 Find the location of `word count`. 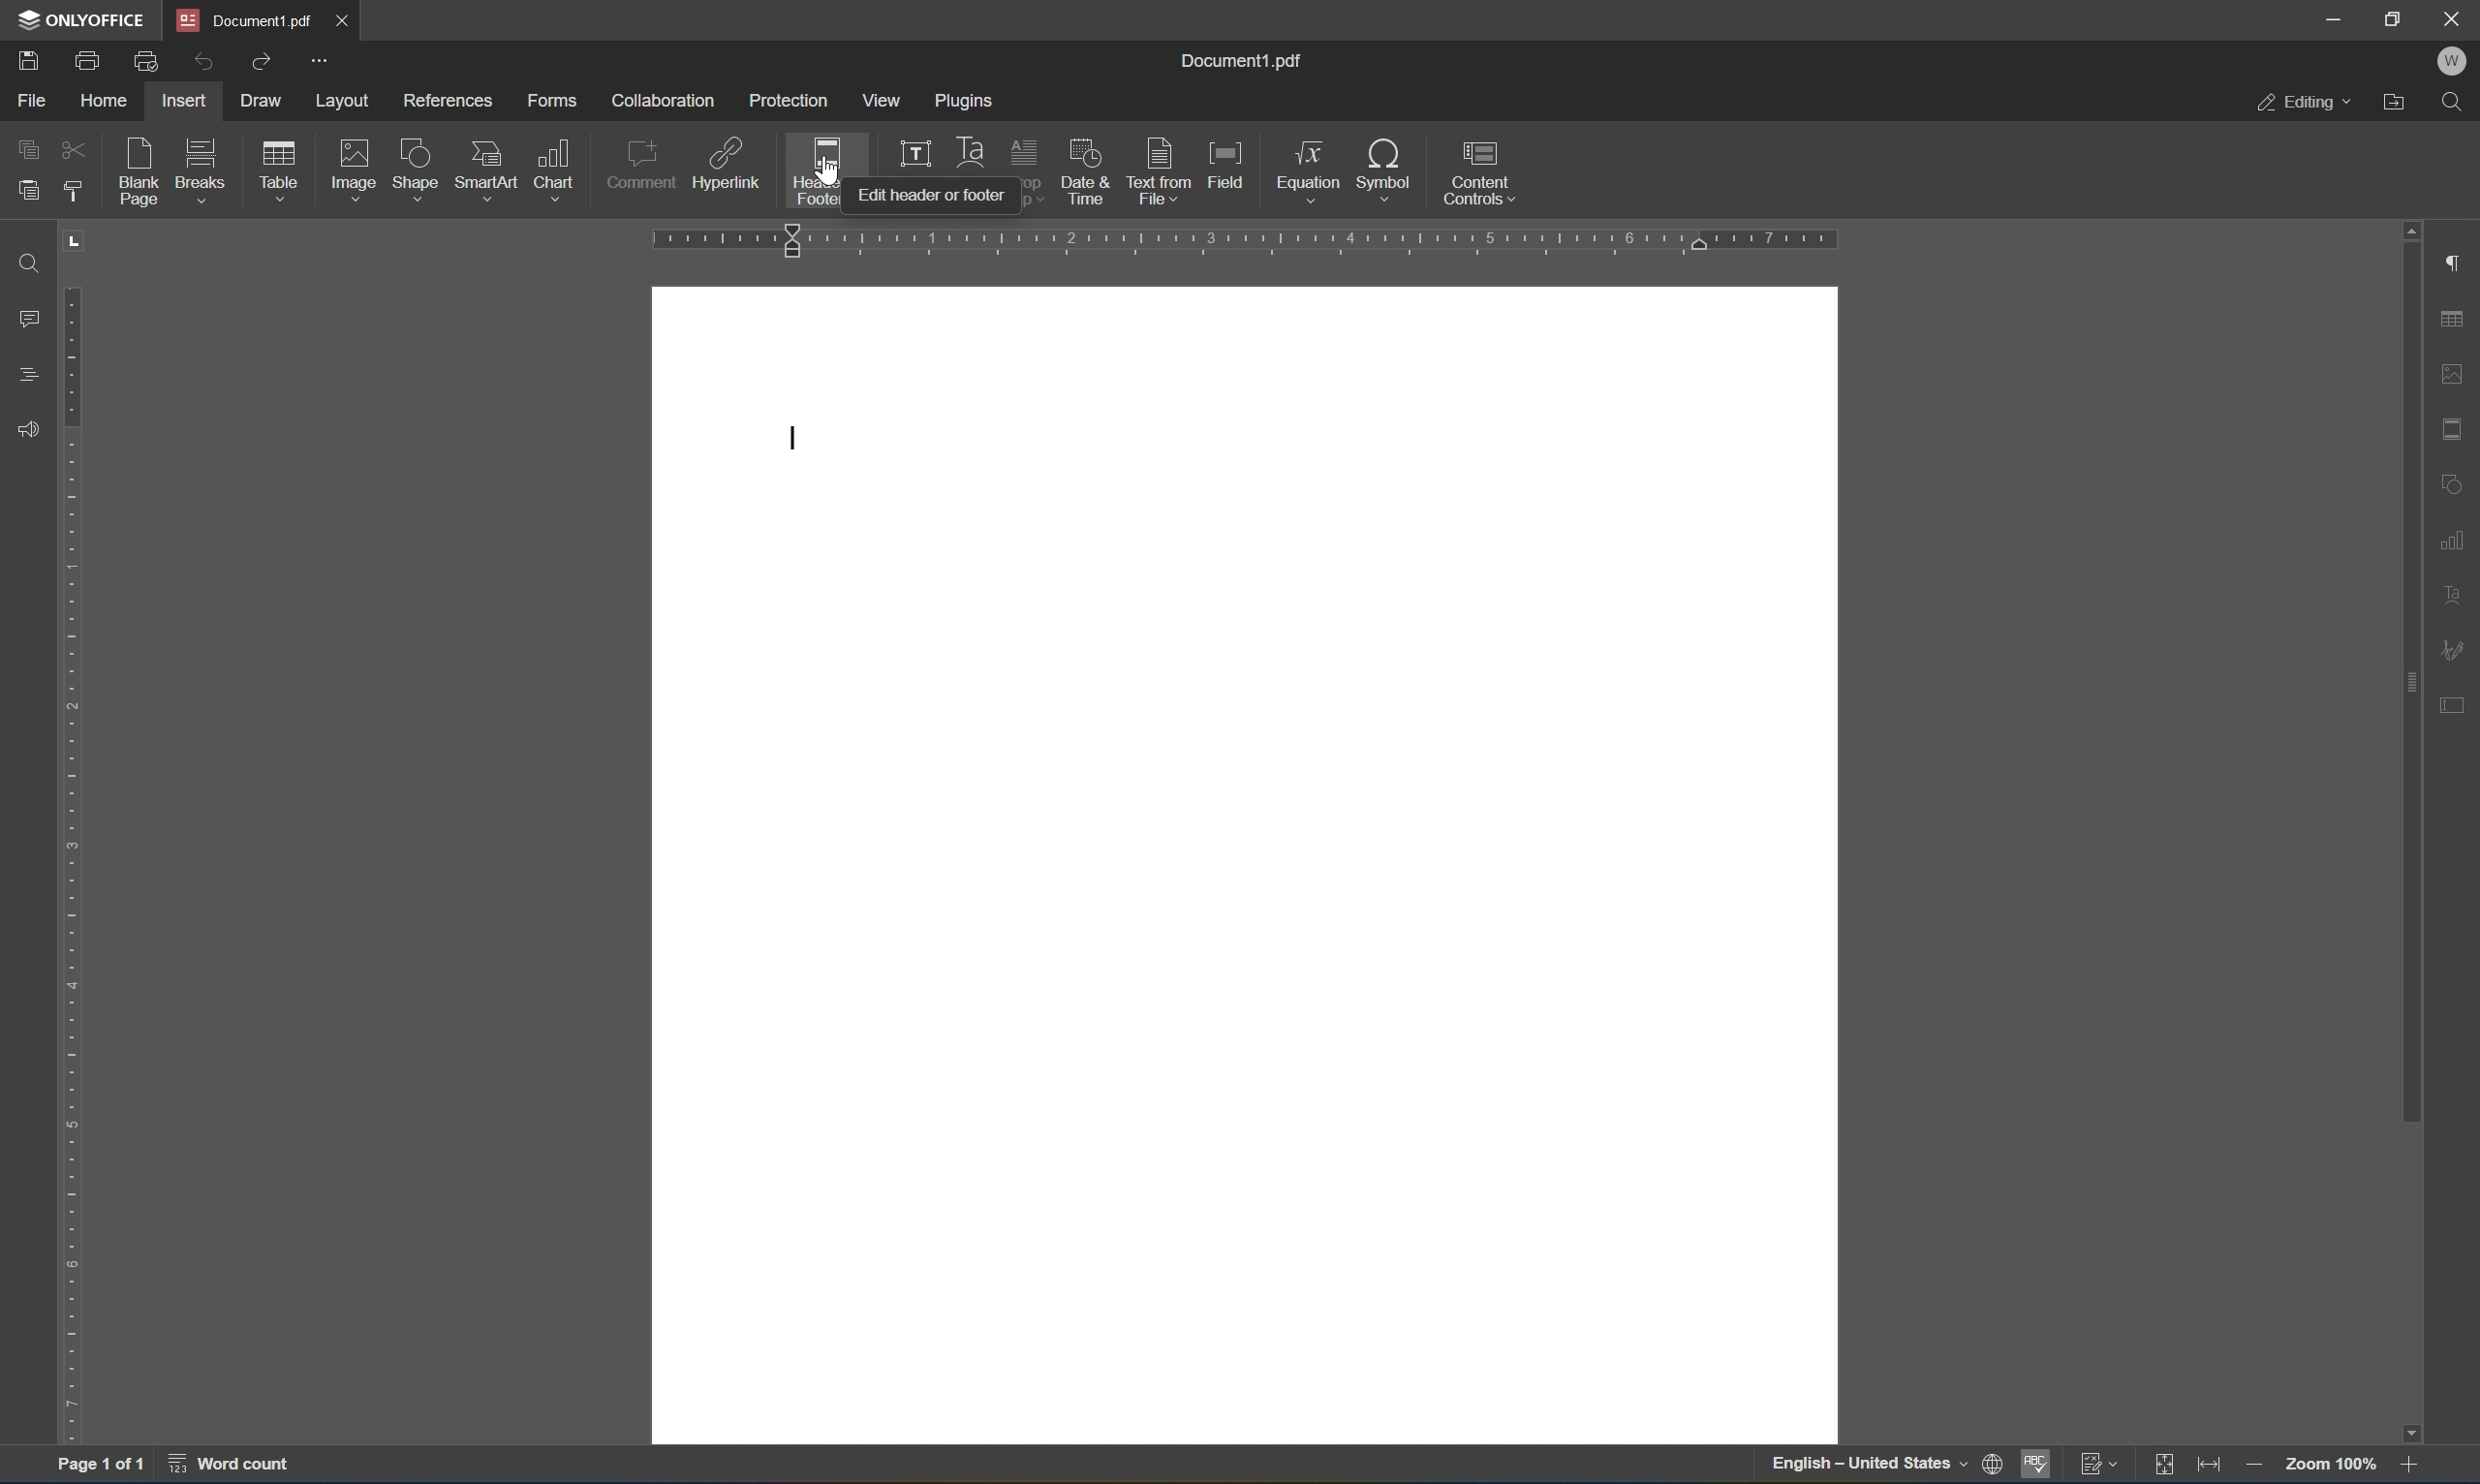

word count is located at coordinates (240, 1464).